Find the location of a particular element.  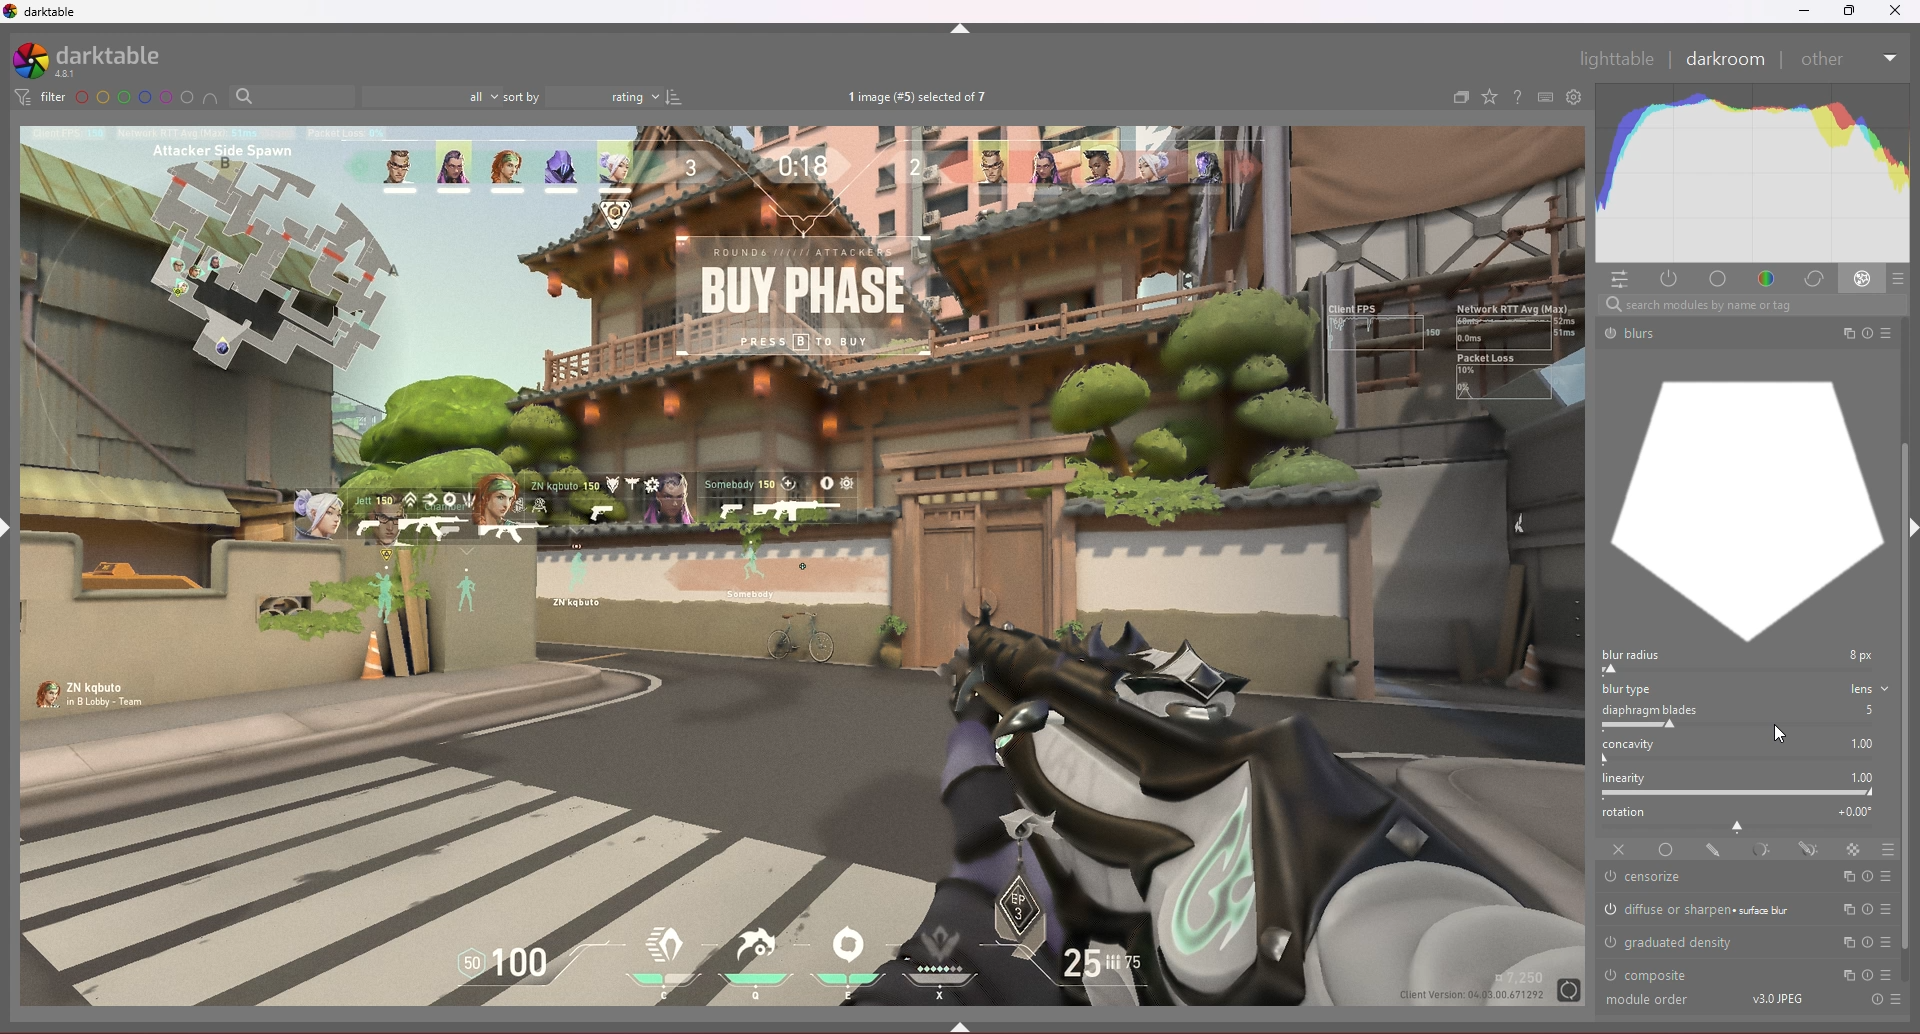

diffuse or sharpen is located at coordinates (1704, 911).